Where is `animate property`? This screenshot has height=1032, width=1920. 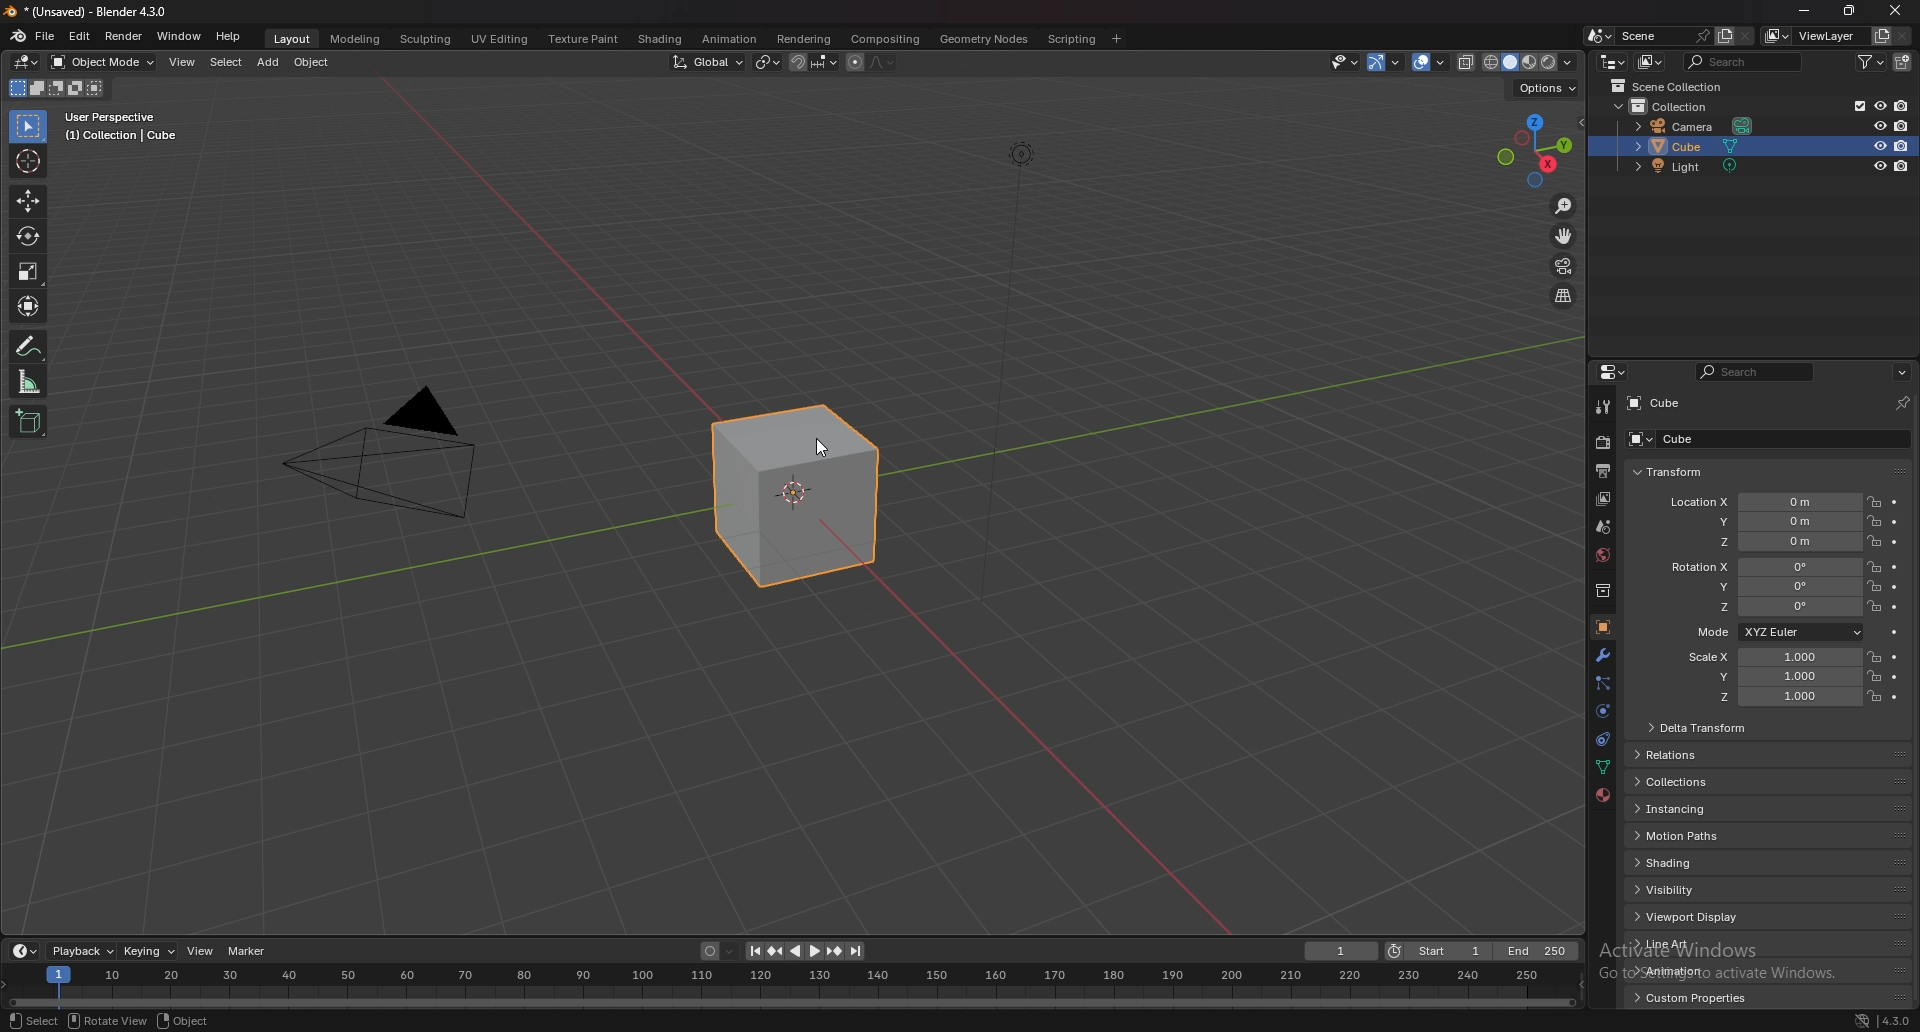 animate property is located at coordinates (1895, 588).